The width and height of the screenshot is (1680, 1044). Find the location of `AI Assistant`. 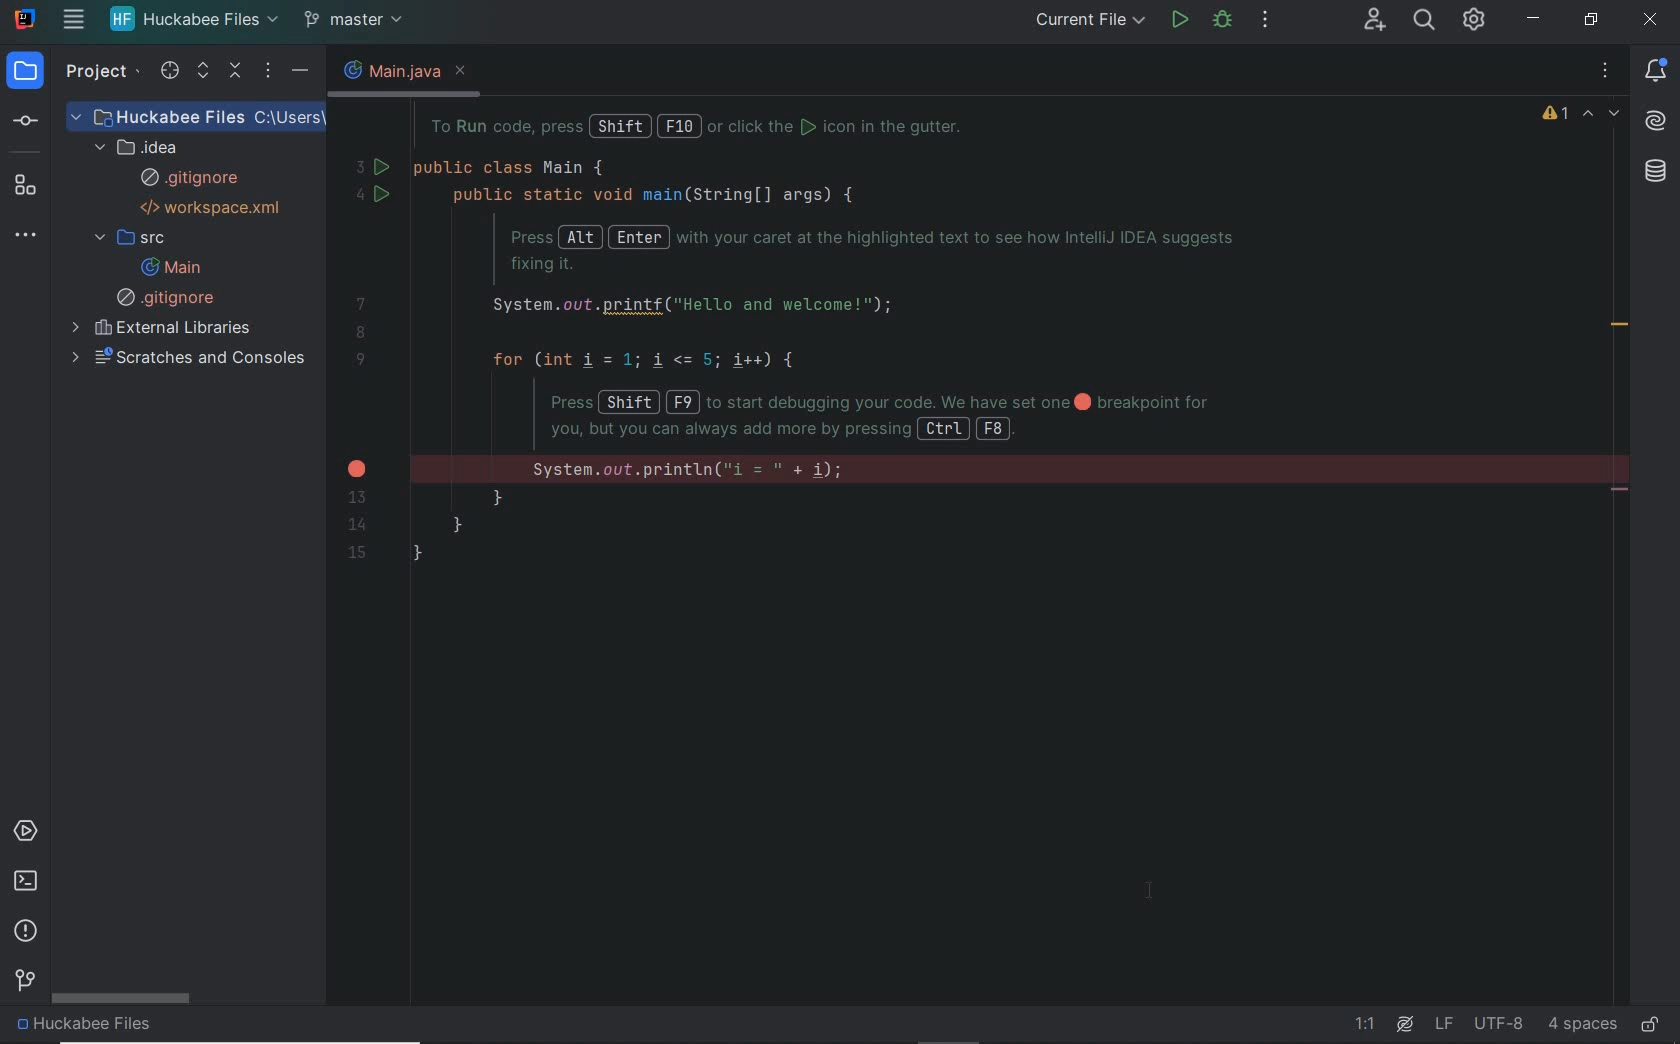

AI Assistant is located at coordinates (1405, 1024).